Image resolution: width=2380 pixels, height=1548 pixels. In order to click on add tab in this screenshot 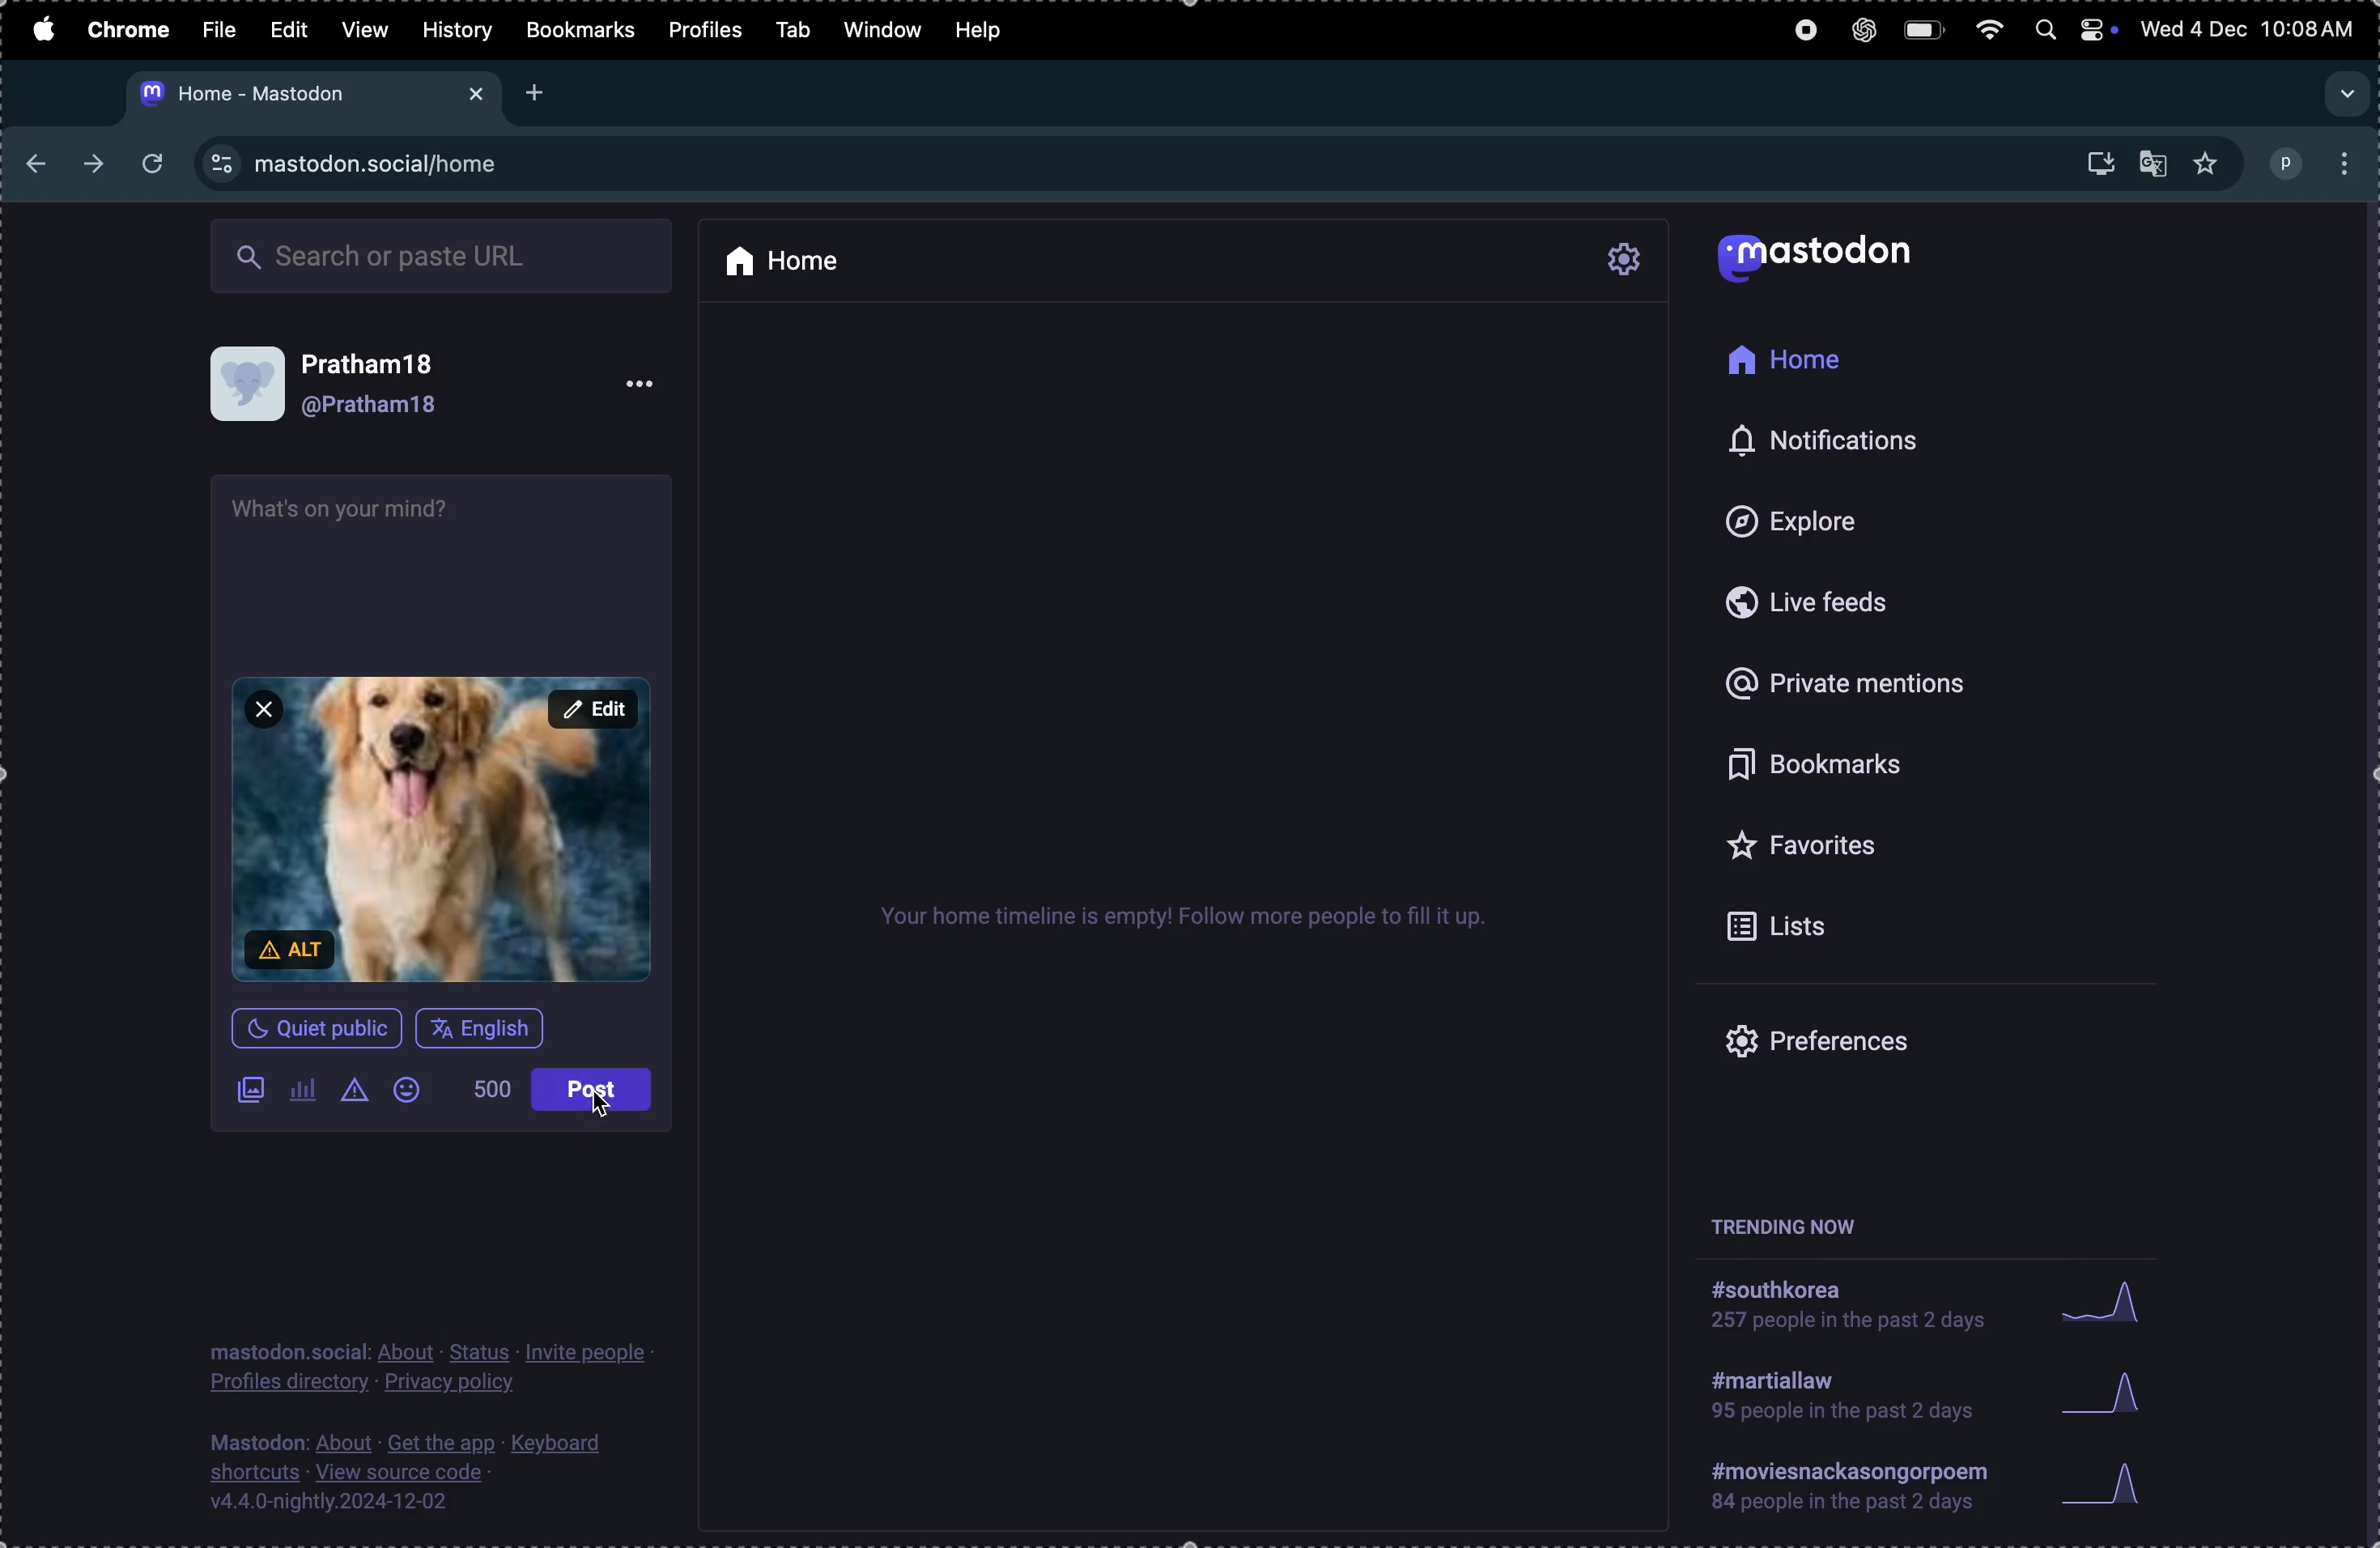, I will do `click(536, 92)`.